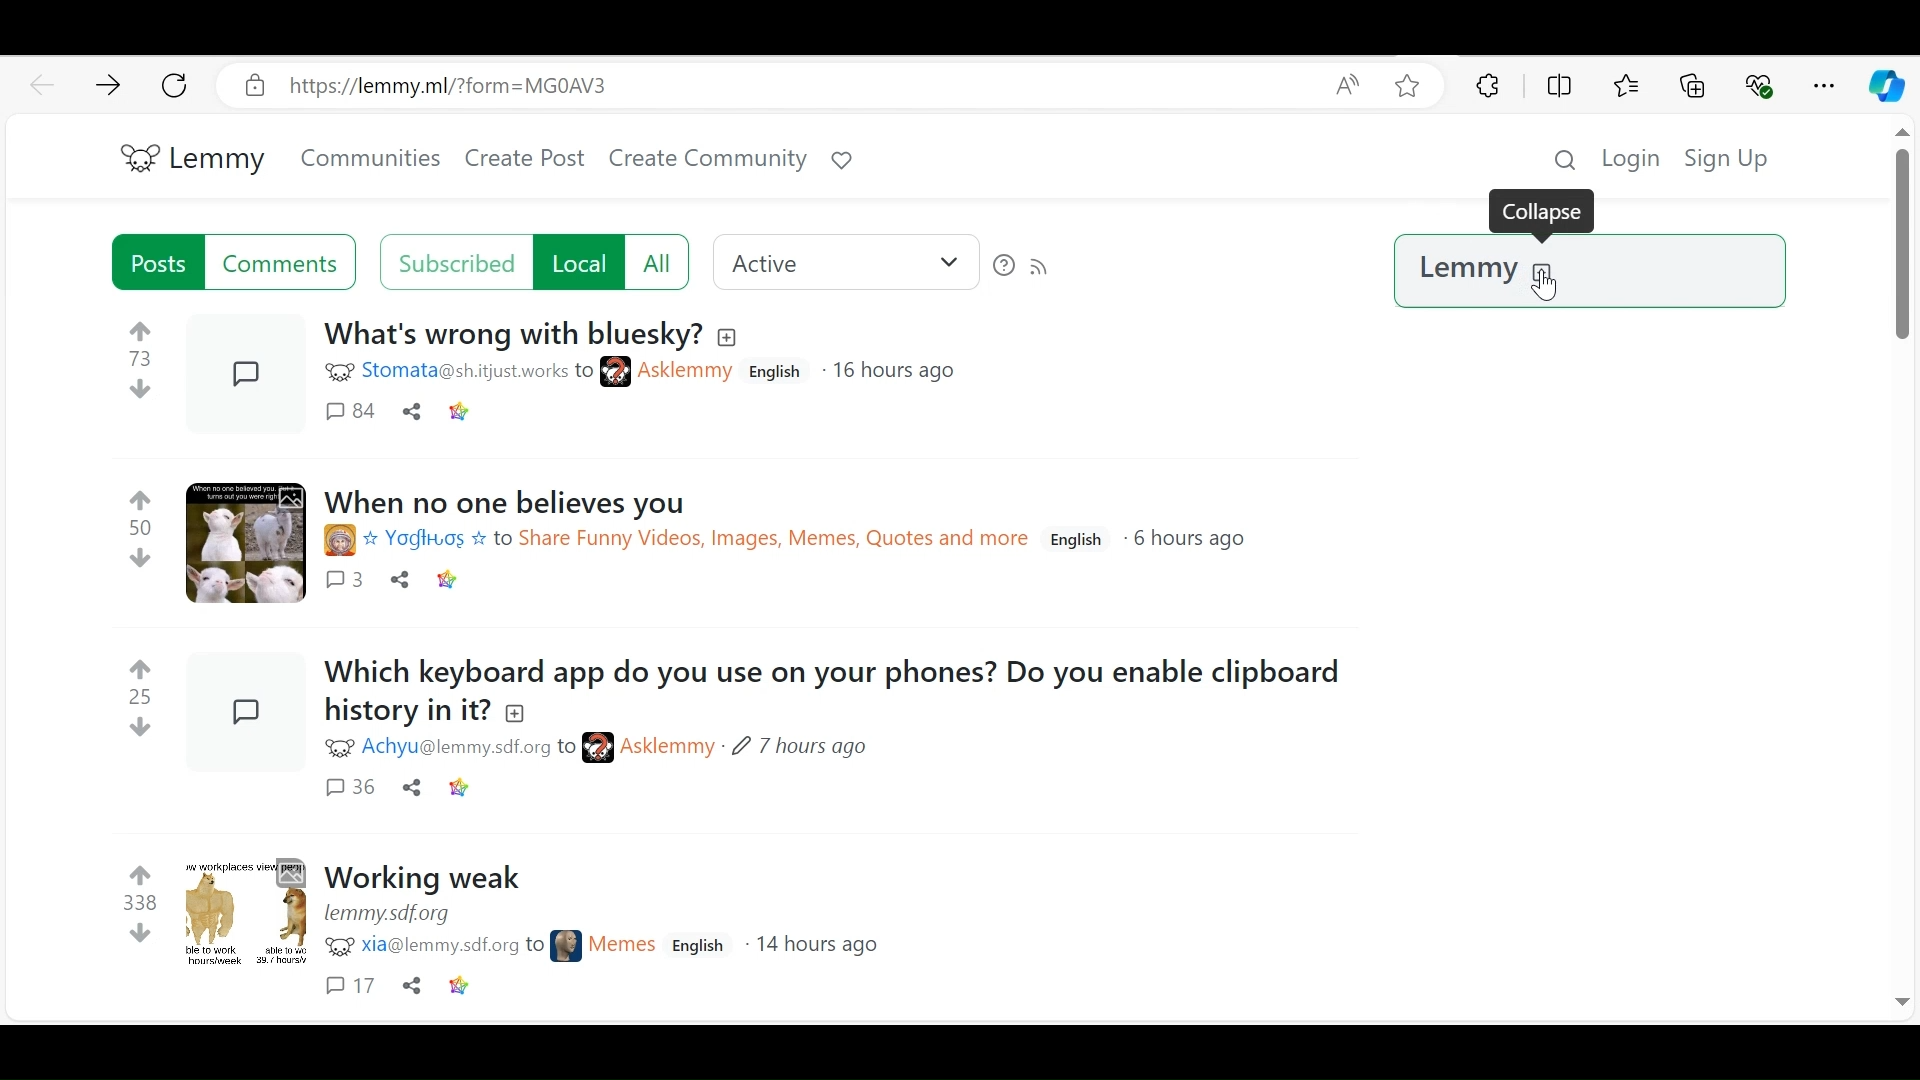 The height and width of the screenshot is (1080, 1920). I want to click on Sort Help, so click(1003, 265).